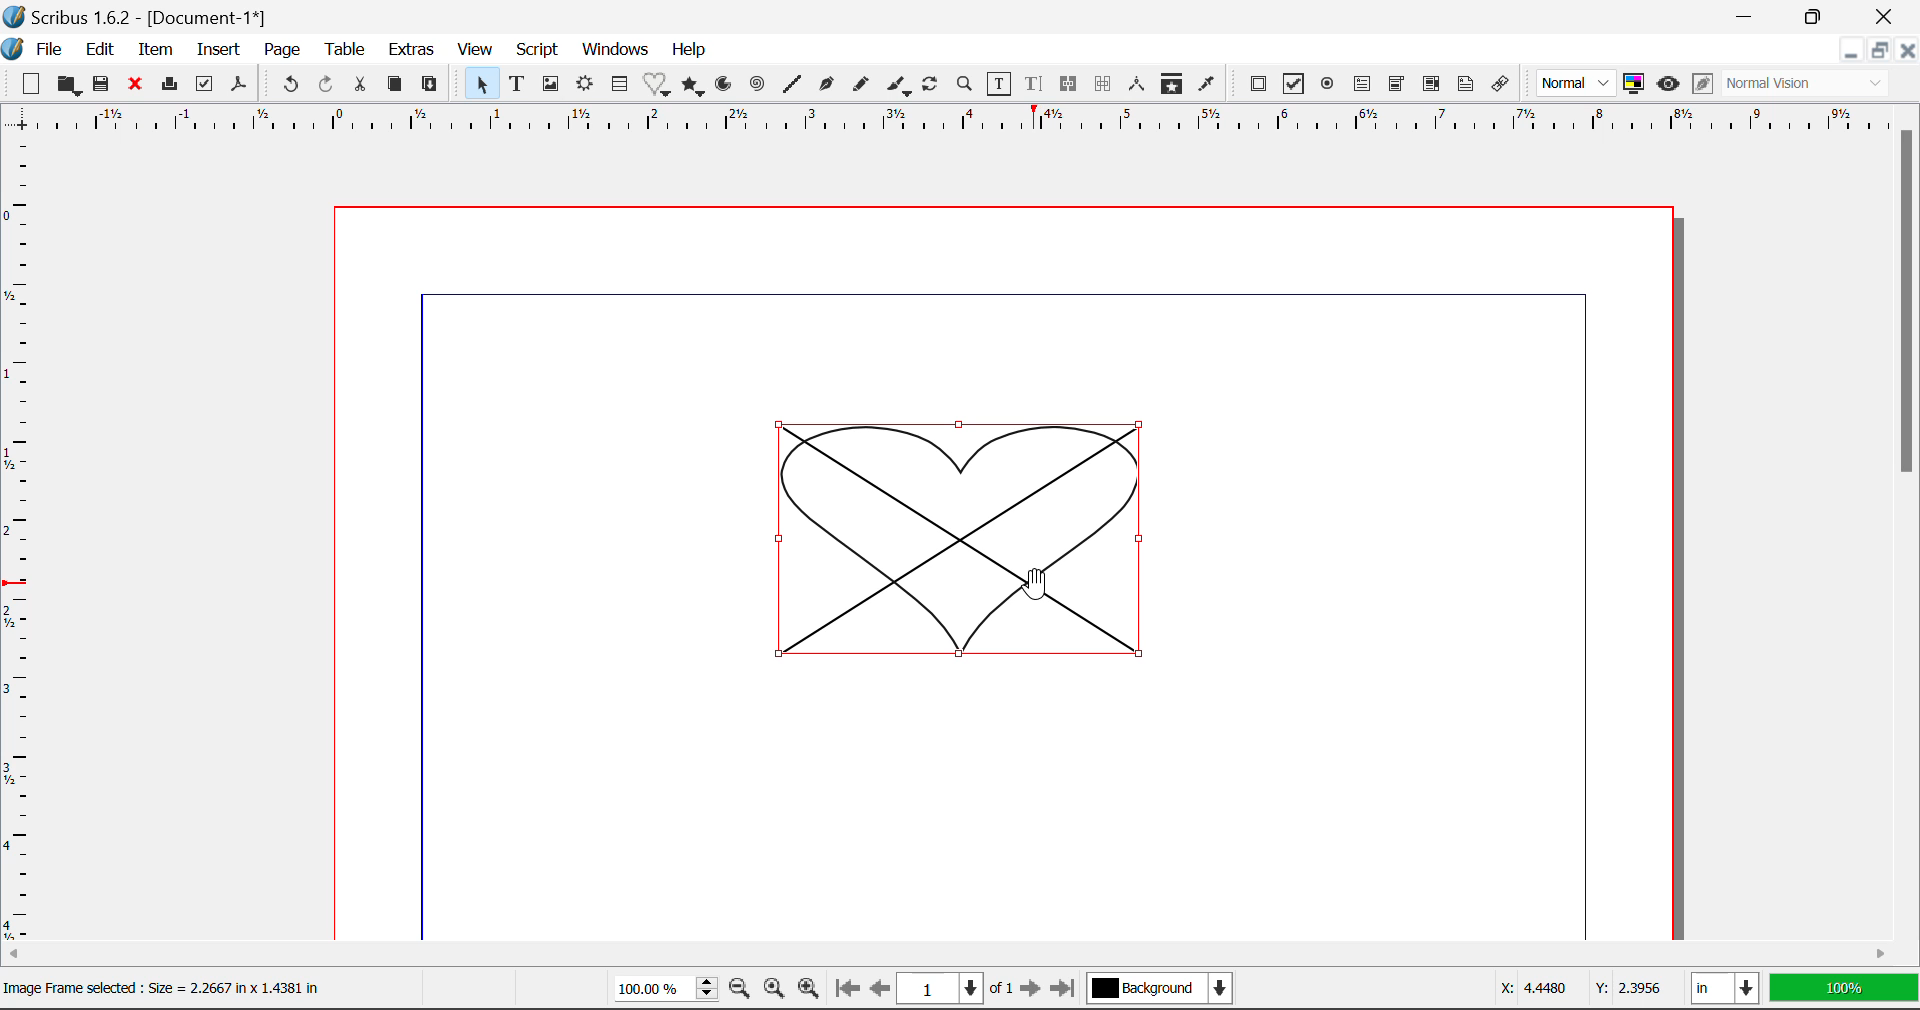 This screenshot has height=1010, width=1920. What do you see at coordinates (1433, 86) in the screenshot?
I see `Pdf List box` at bounding box center [1433, 86].